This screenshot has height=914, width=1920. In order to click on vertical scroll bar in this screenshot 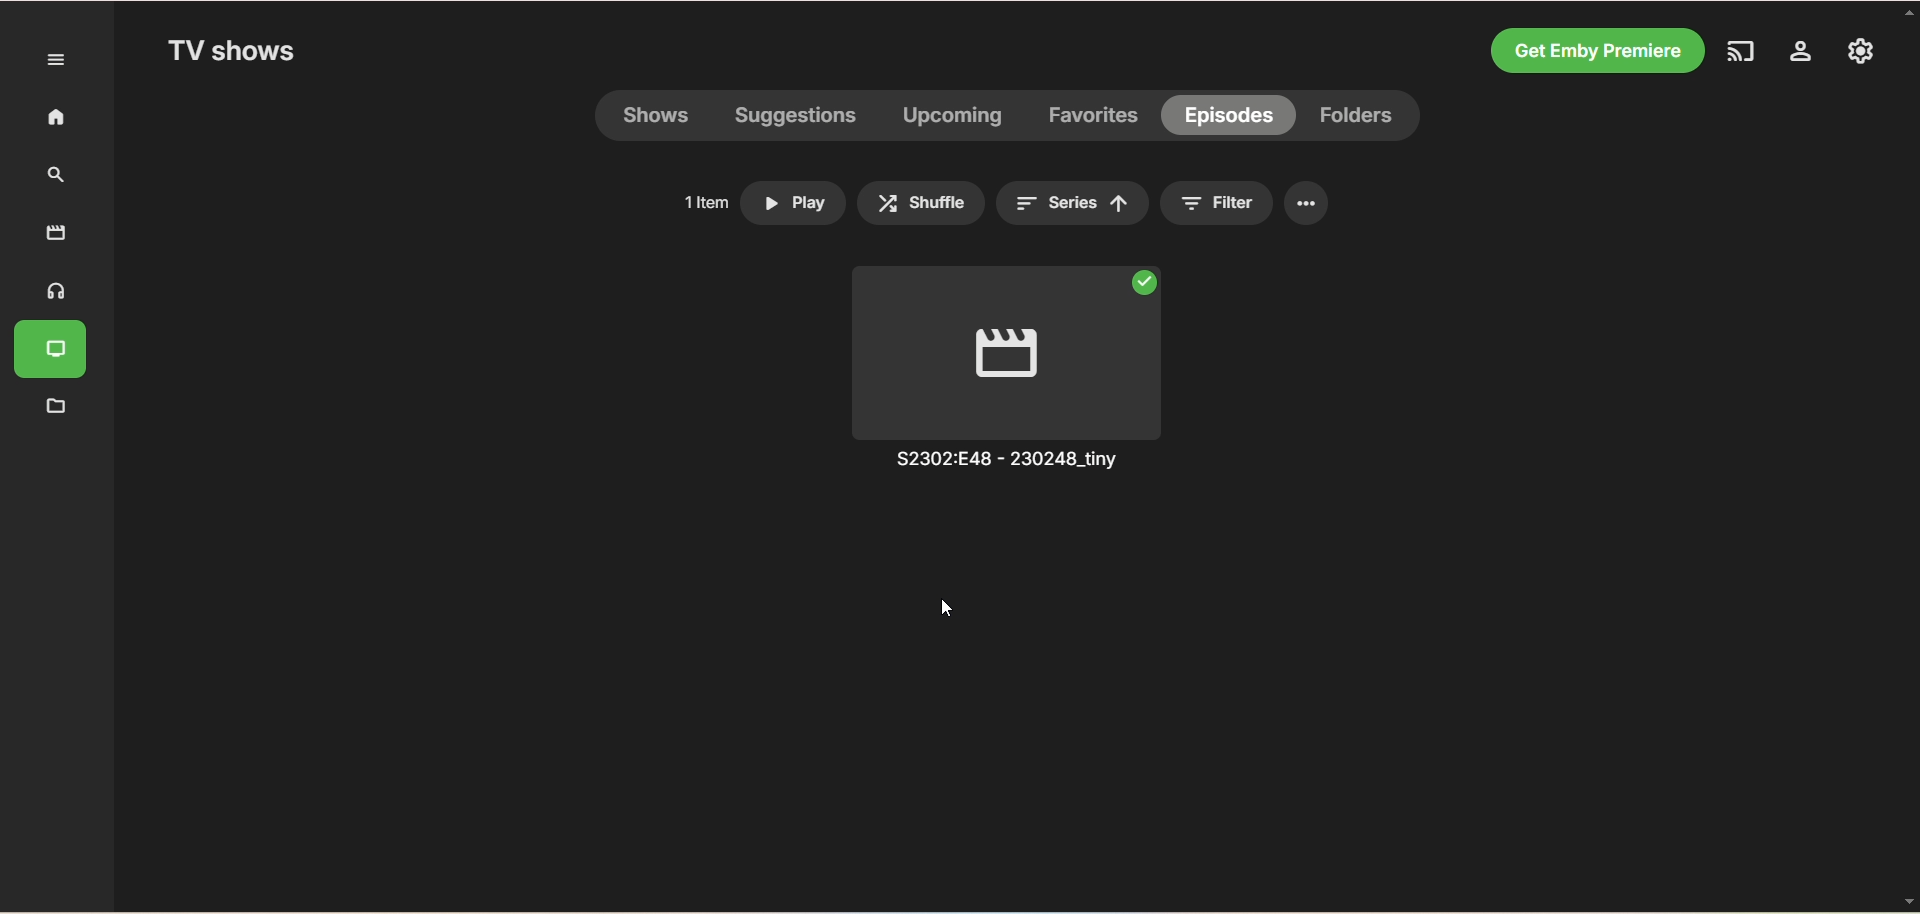, I will do `click(1908, 457)`.